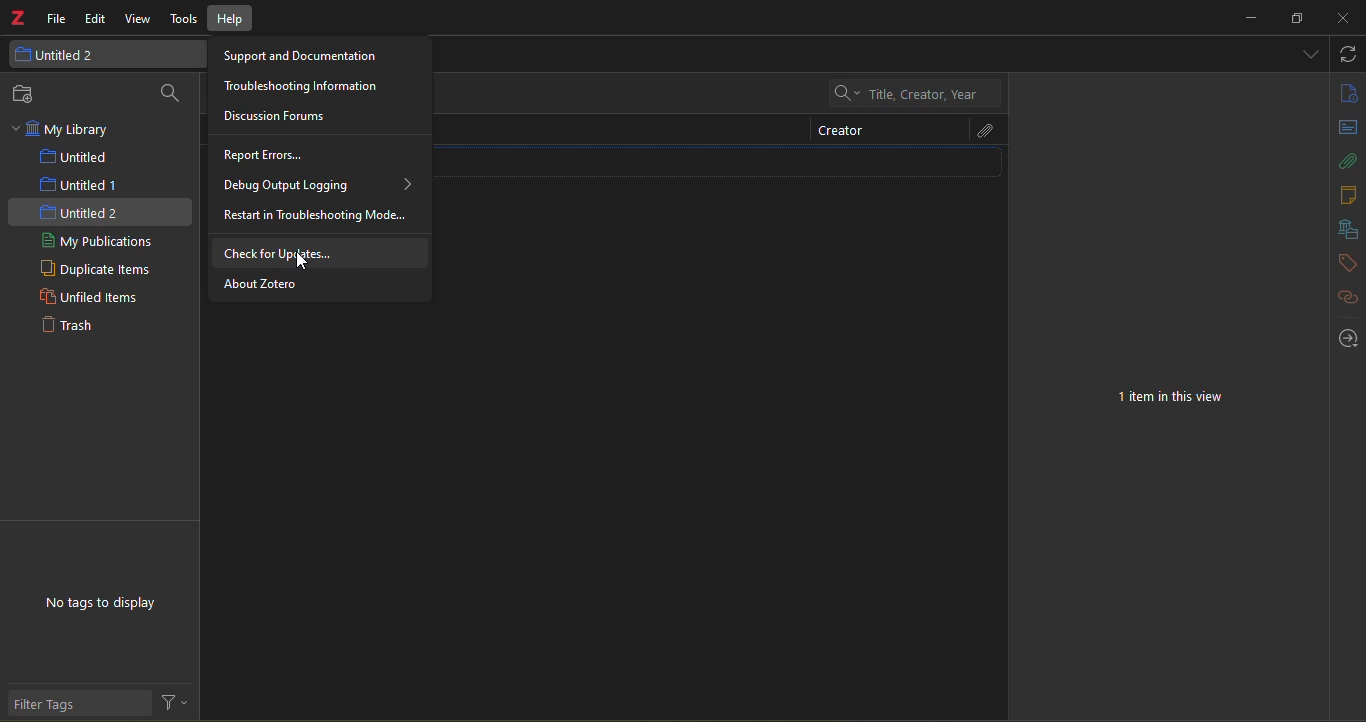  What do you see at coordinates (1250, 18) in the screenshot?
I see `minimize` at bounding box center [1250, 18].